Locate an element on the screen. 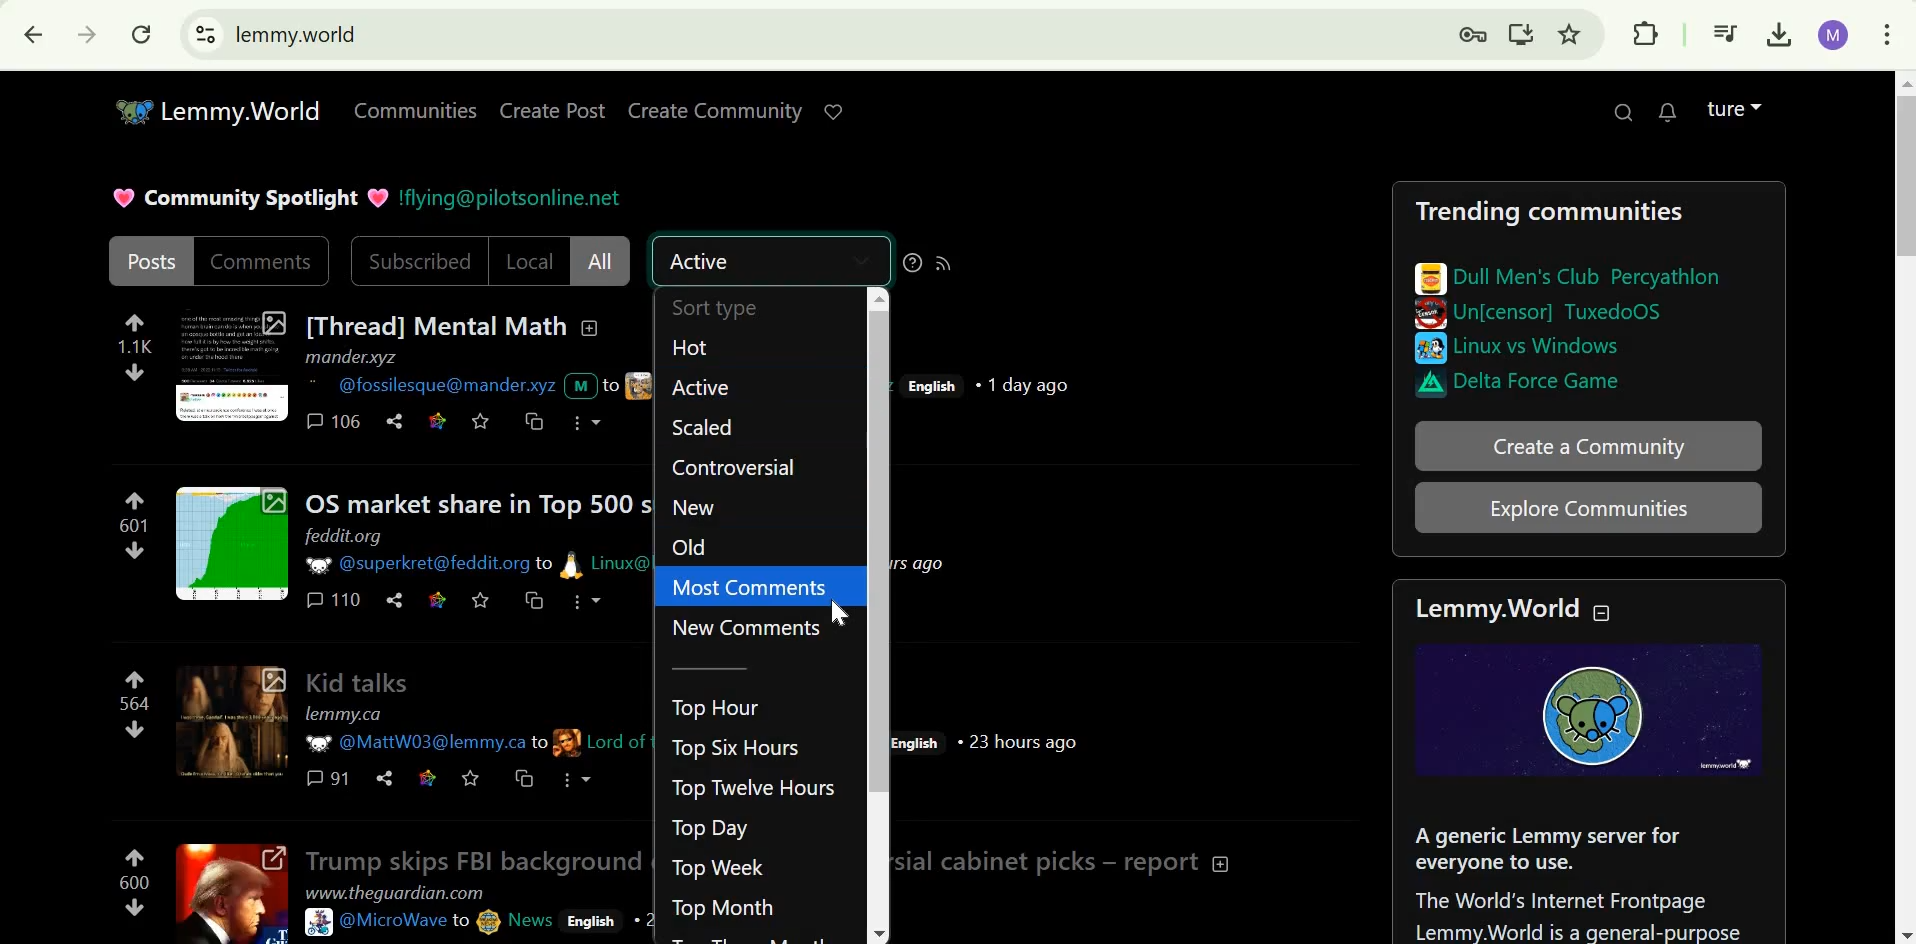 The image size is (1916, 944). COntroversial is located at coordinates (738, 466).